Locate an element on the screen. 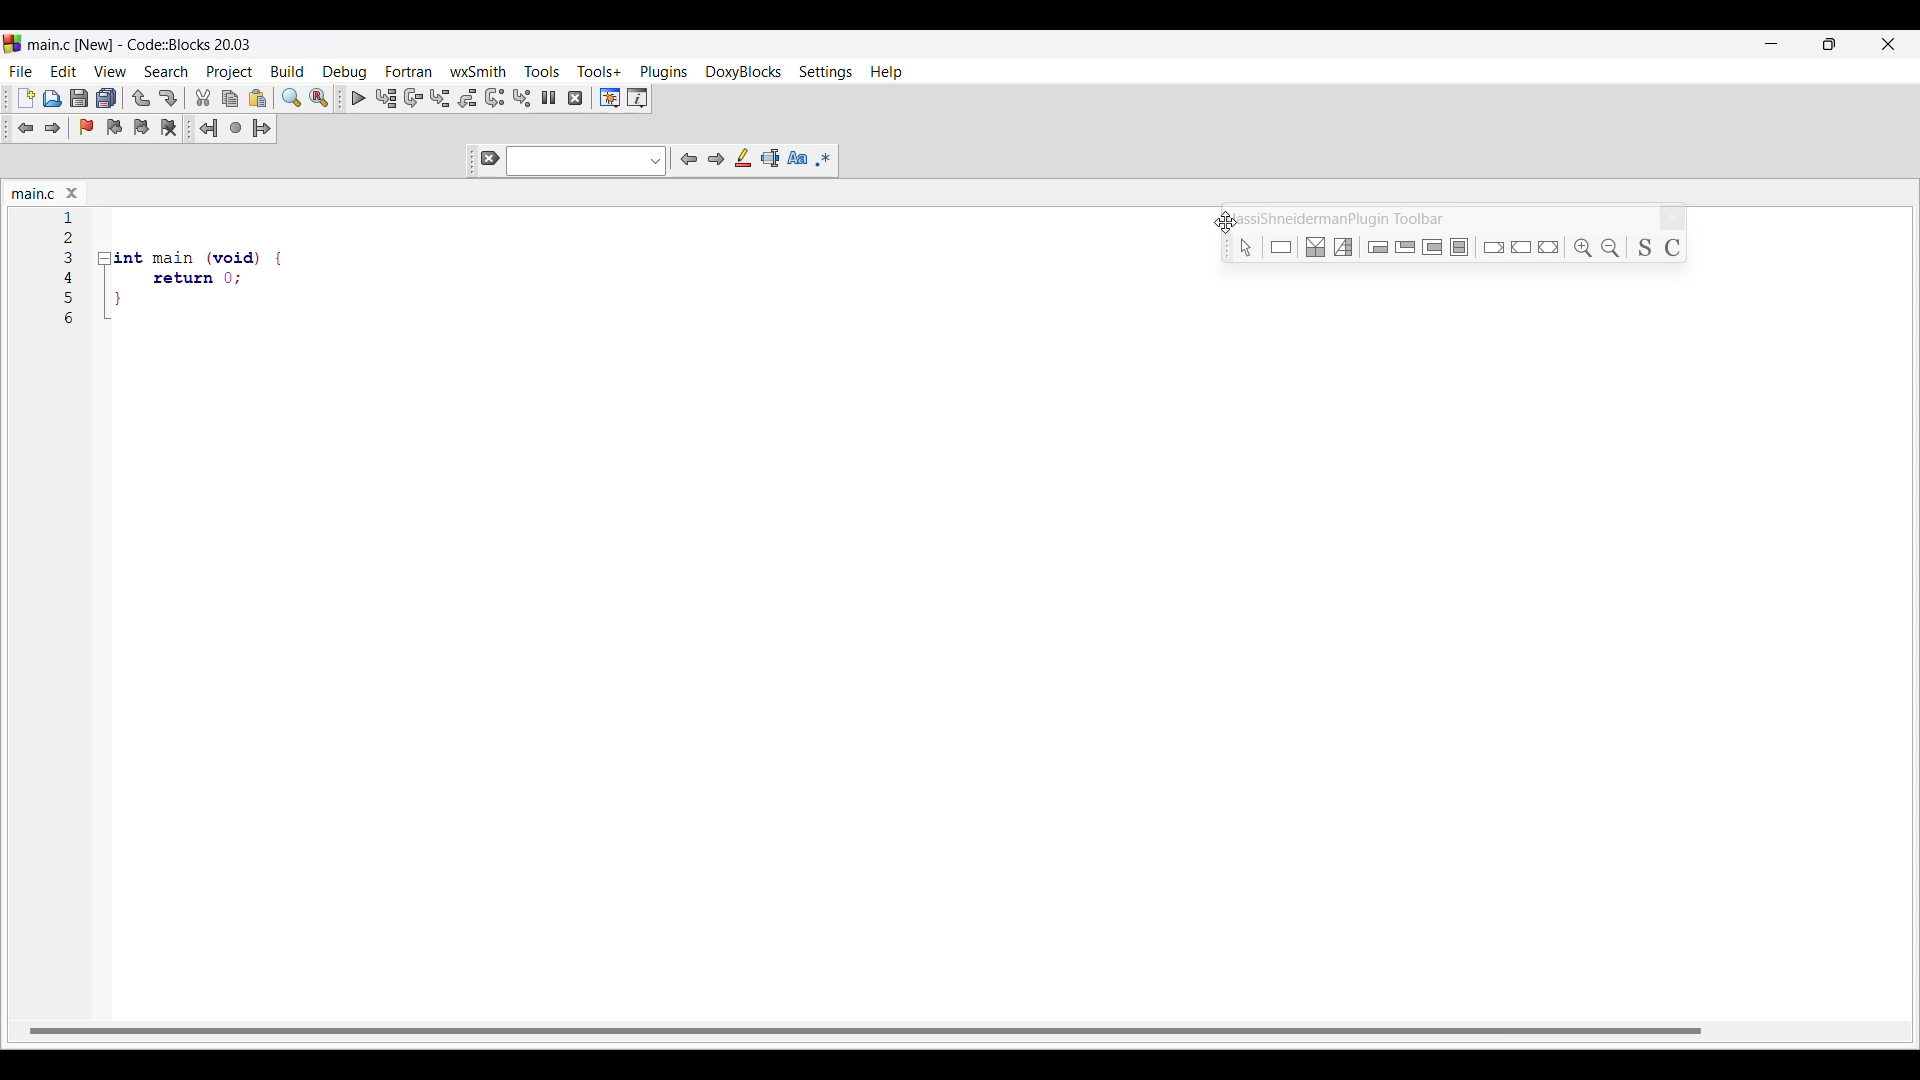  Replace is located at coordinates (319, 97).